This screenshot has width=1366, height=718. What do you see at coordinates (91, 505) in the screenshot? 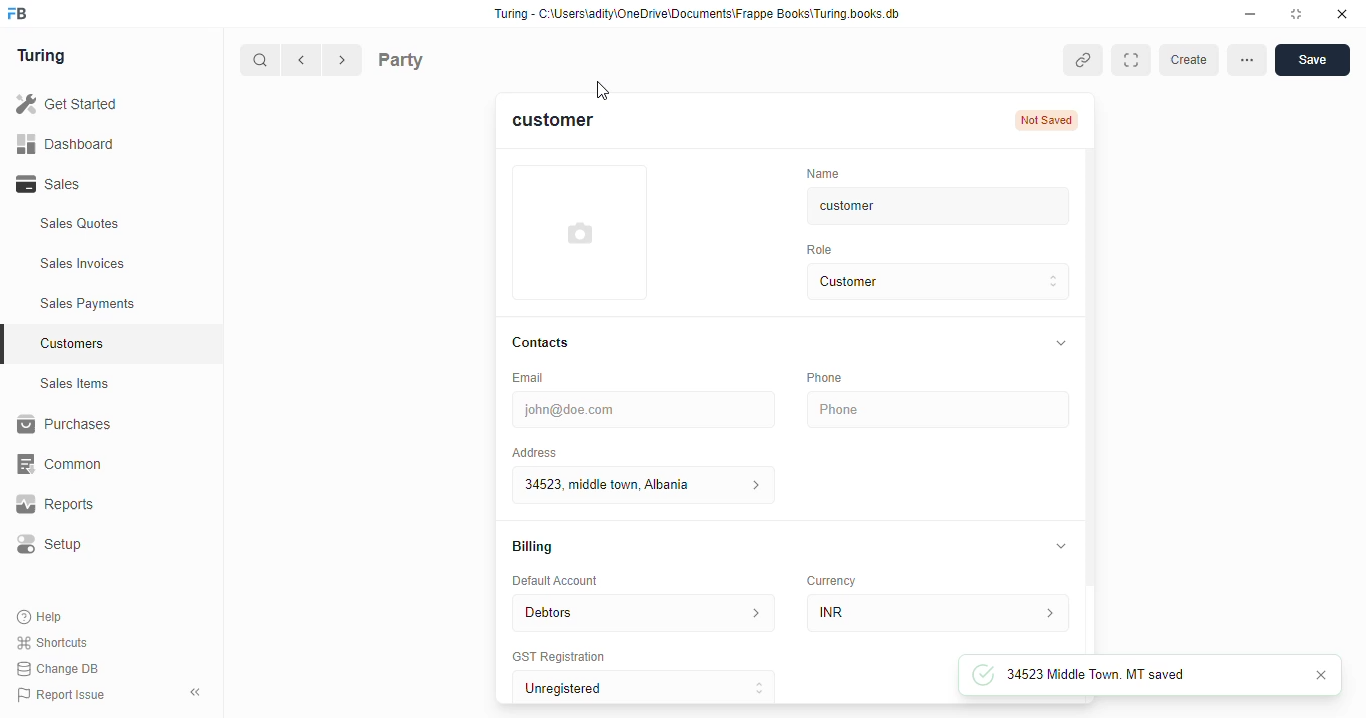
I see `Reports` at bounding box center [91, 505].